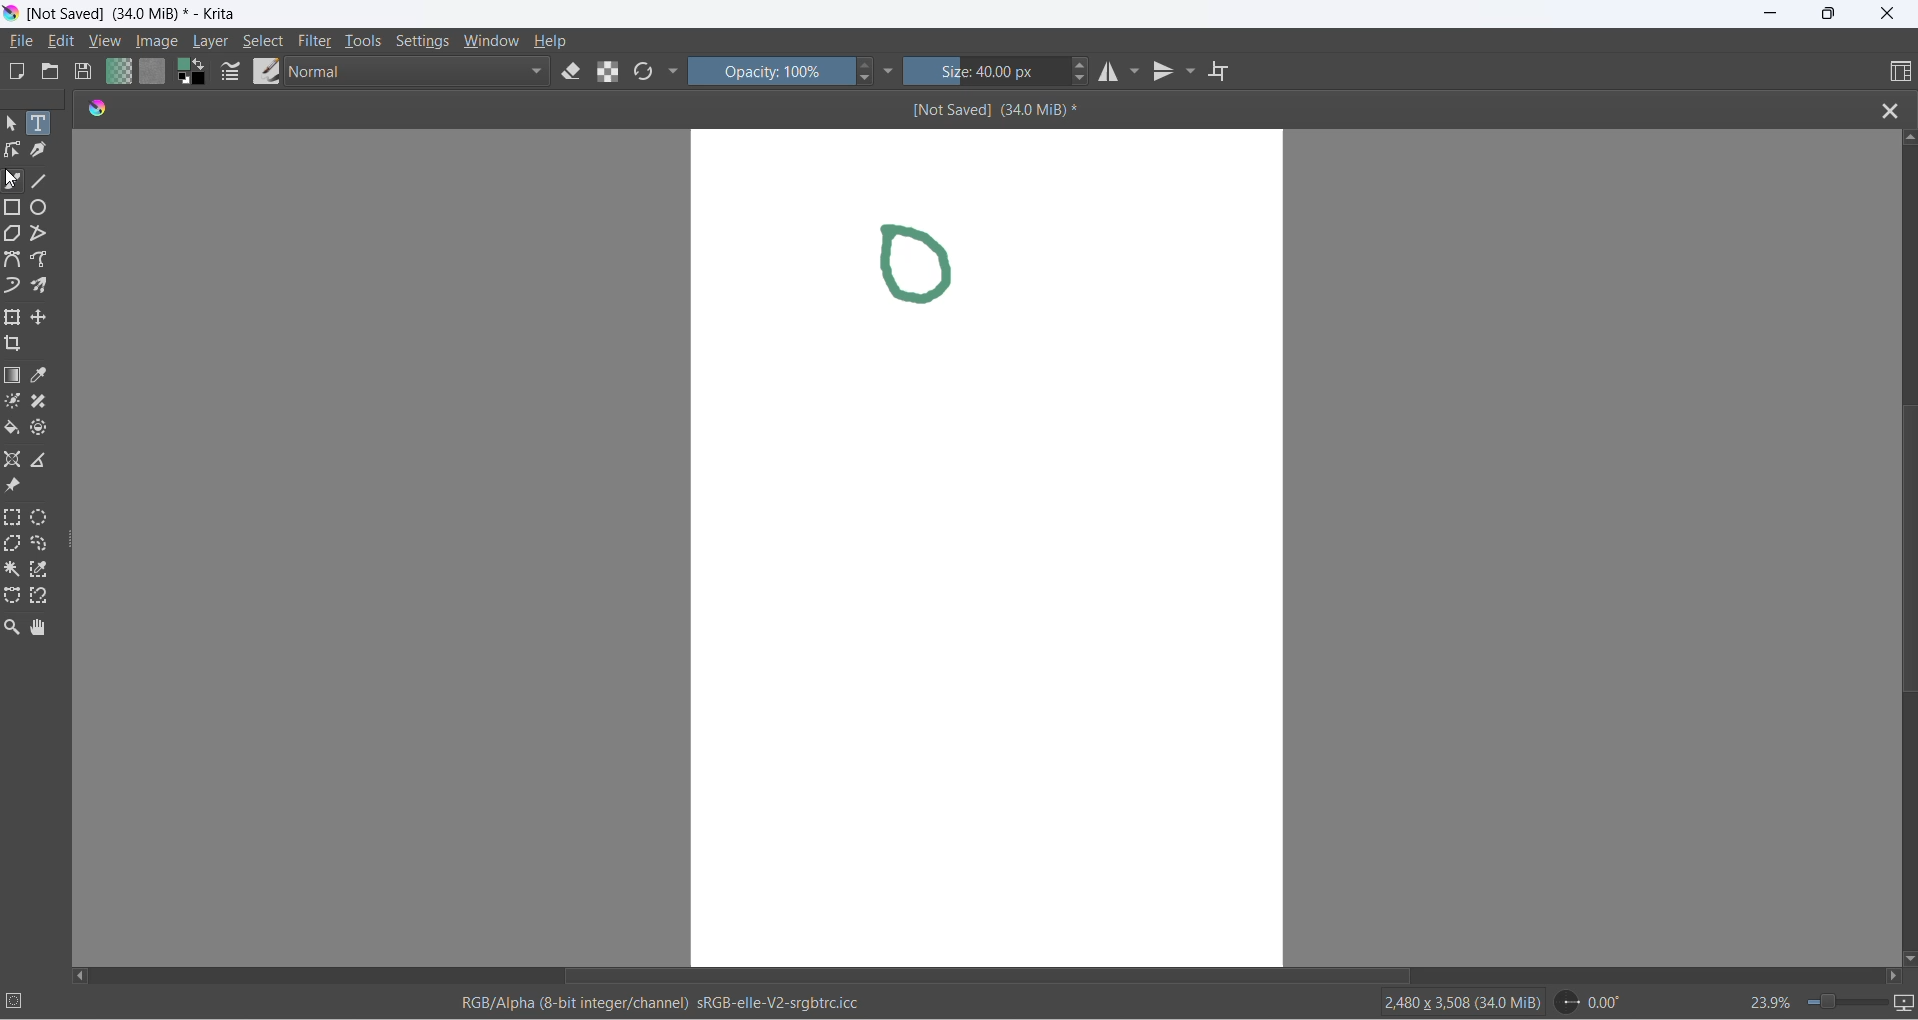  What do you see at coordinates (43, 517) in the screenshot?
I see `elliptical selection tool` at bounding box center [43, 517].